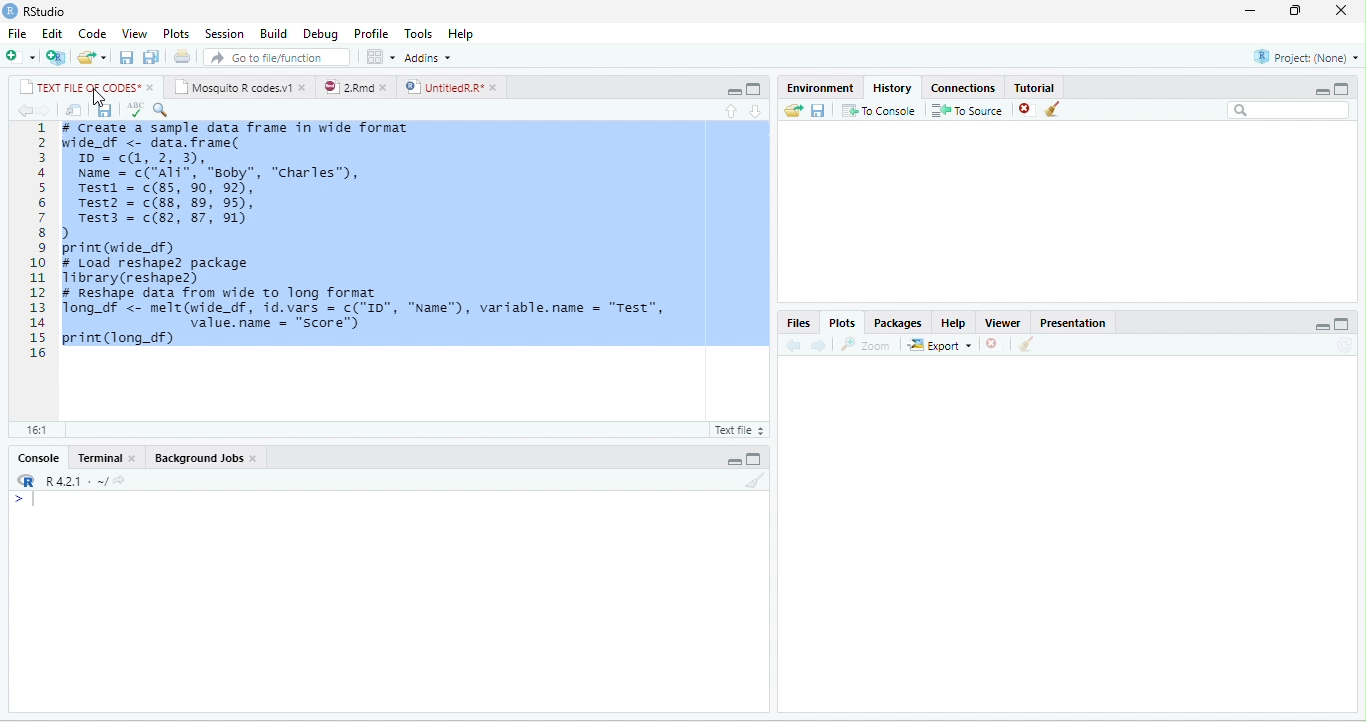  What do you see at coordinates (819, 88) in the screenshot?
I see `Environment` at bounding box center [819, 88].